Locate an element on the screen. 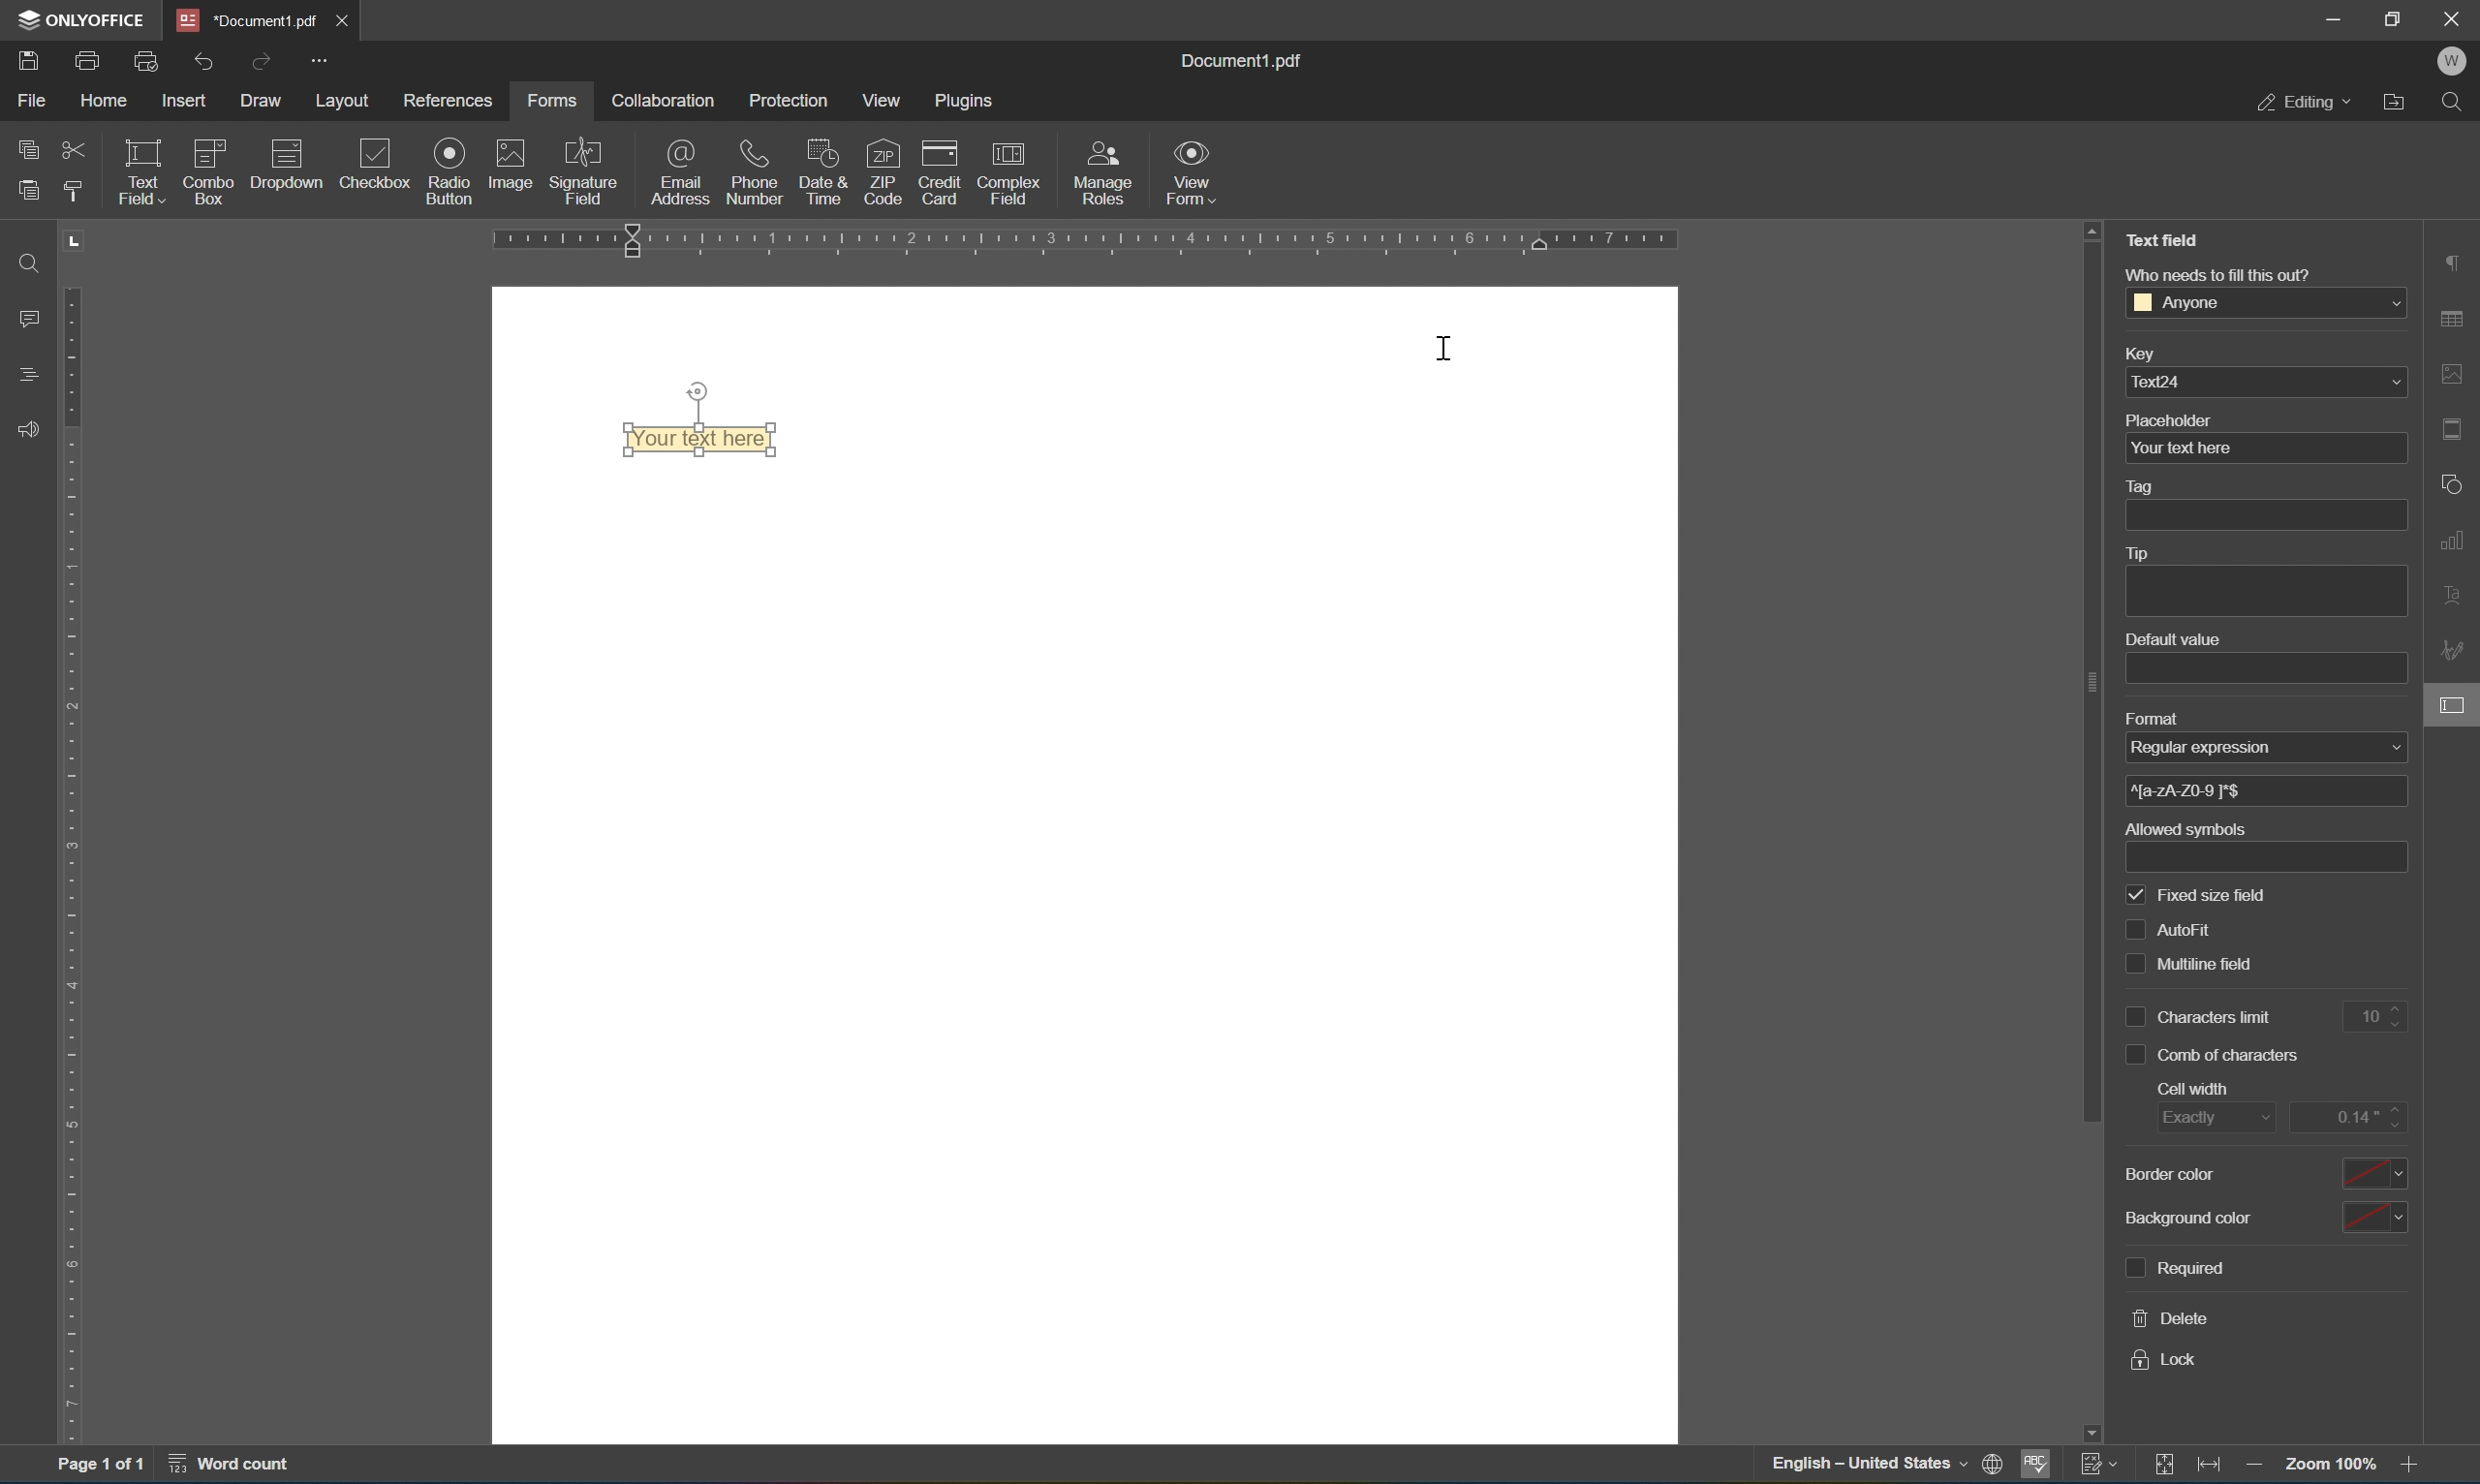 The image size is (2480, 1484). zoom in is located at coordinates (2416, 1466).